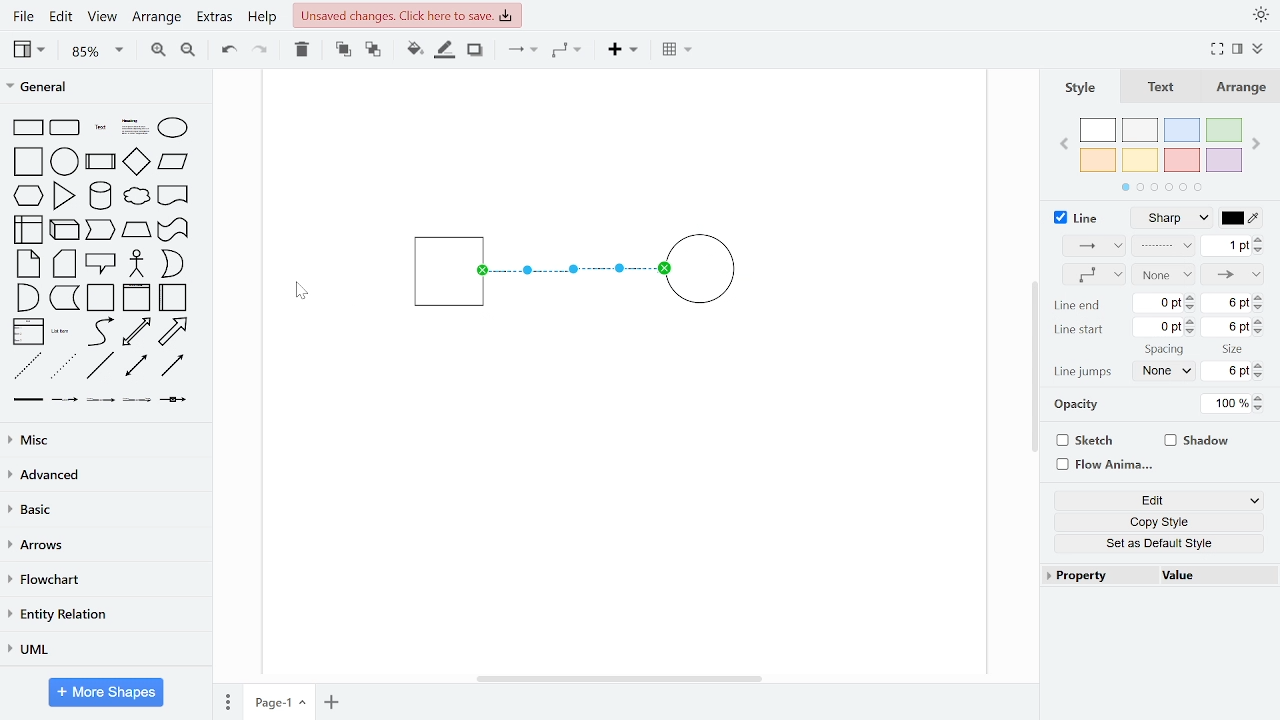 The width and height of the screenshot is (1280, 720). I want to click on zoom in, so click(156, 48).